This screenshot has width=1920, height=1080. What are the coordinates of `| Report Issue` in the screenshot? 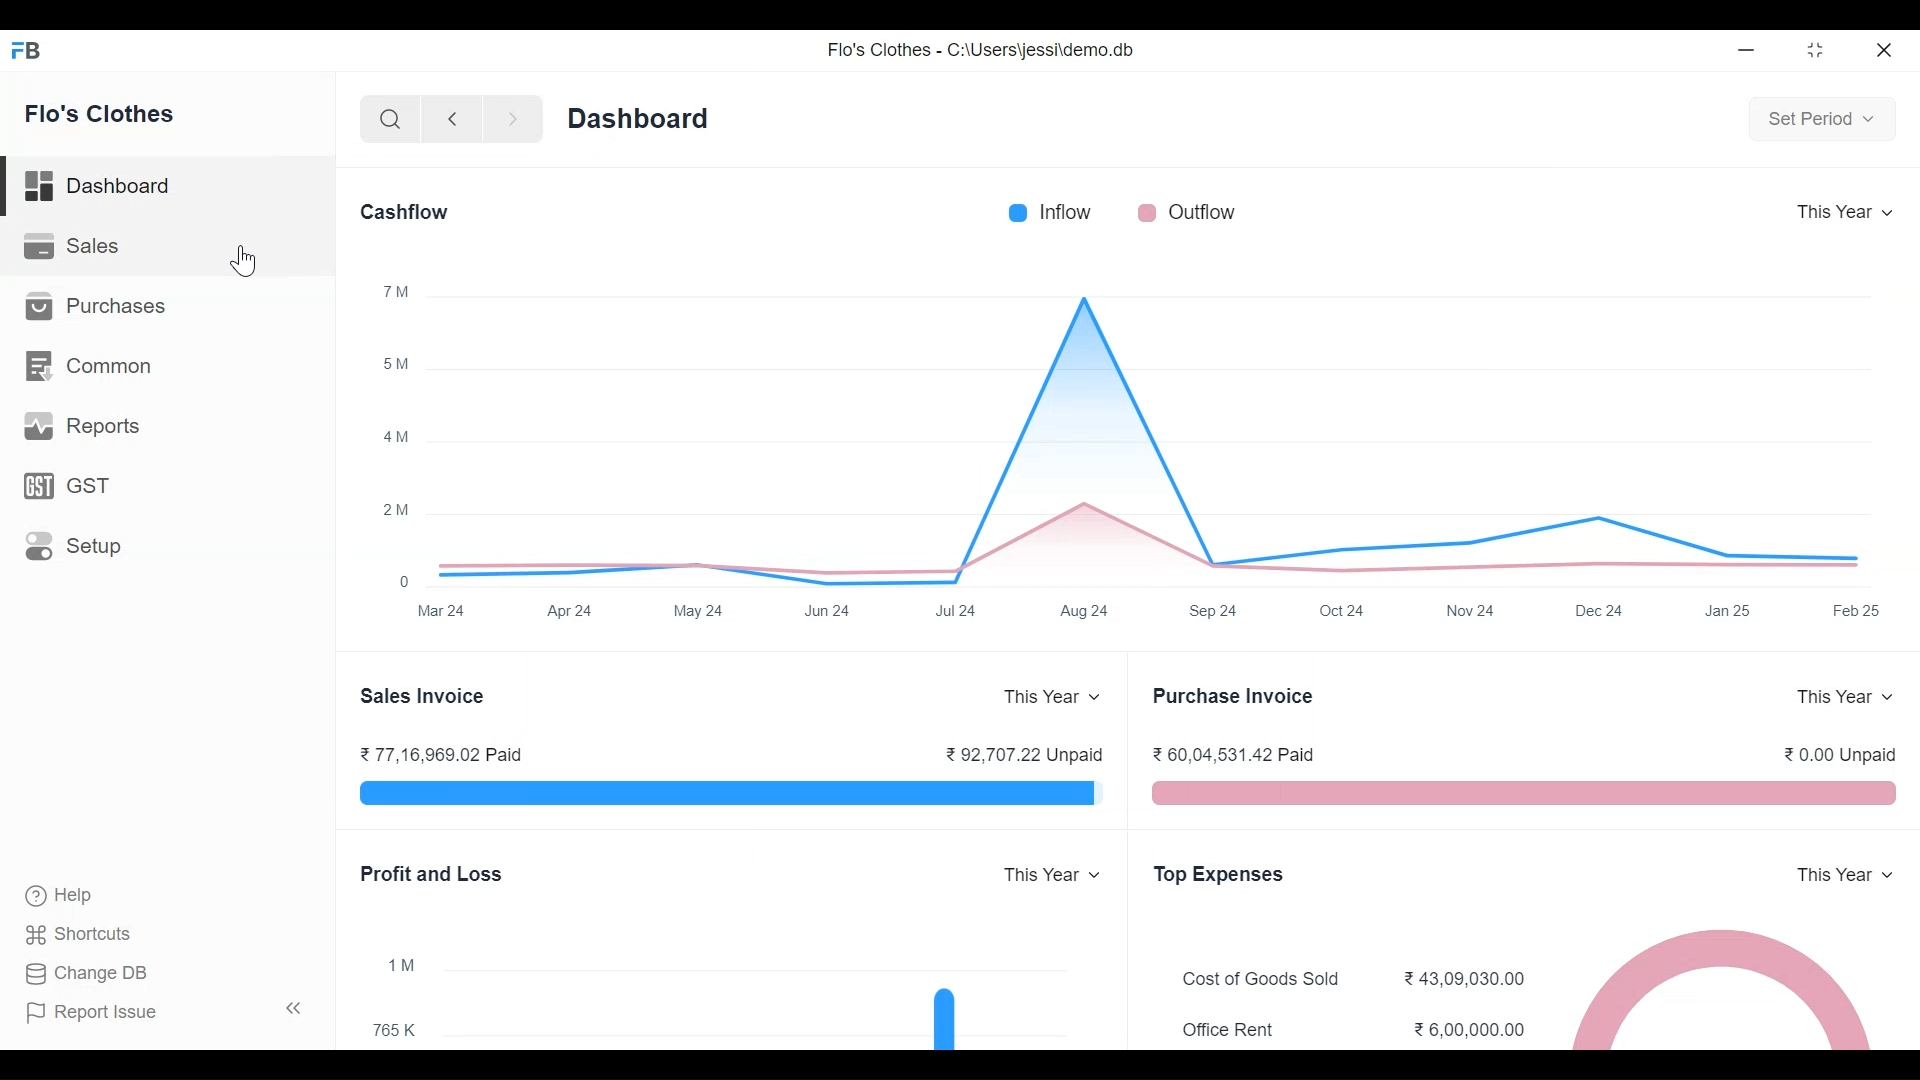 It's located at (166, 1012).